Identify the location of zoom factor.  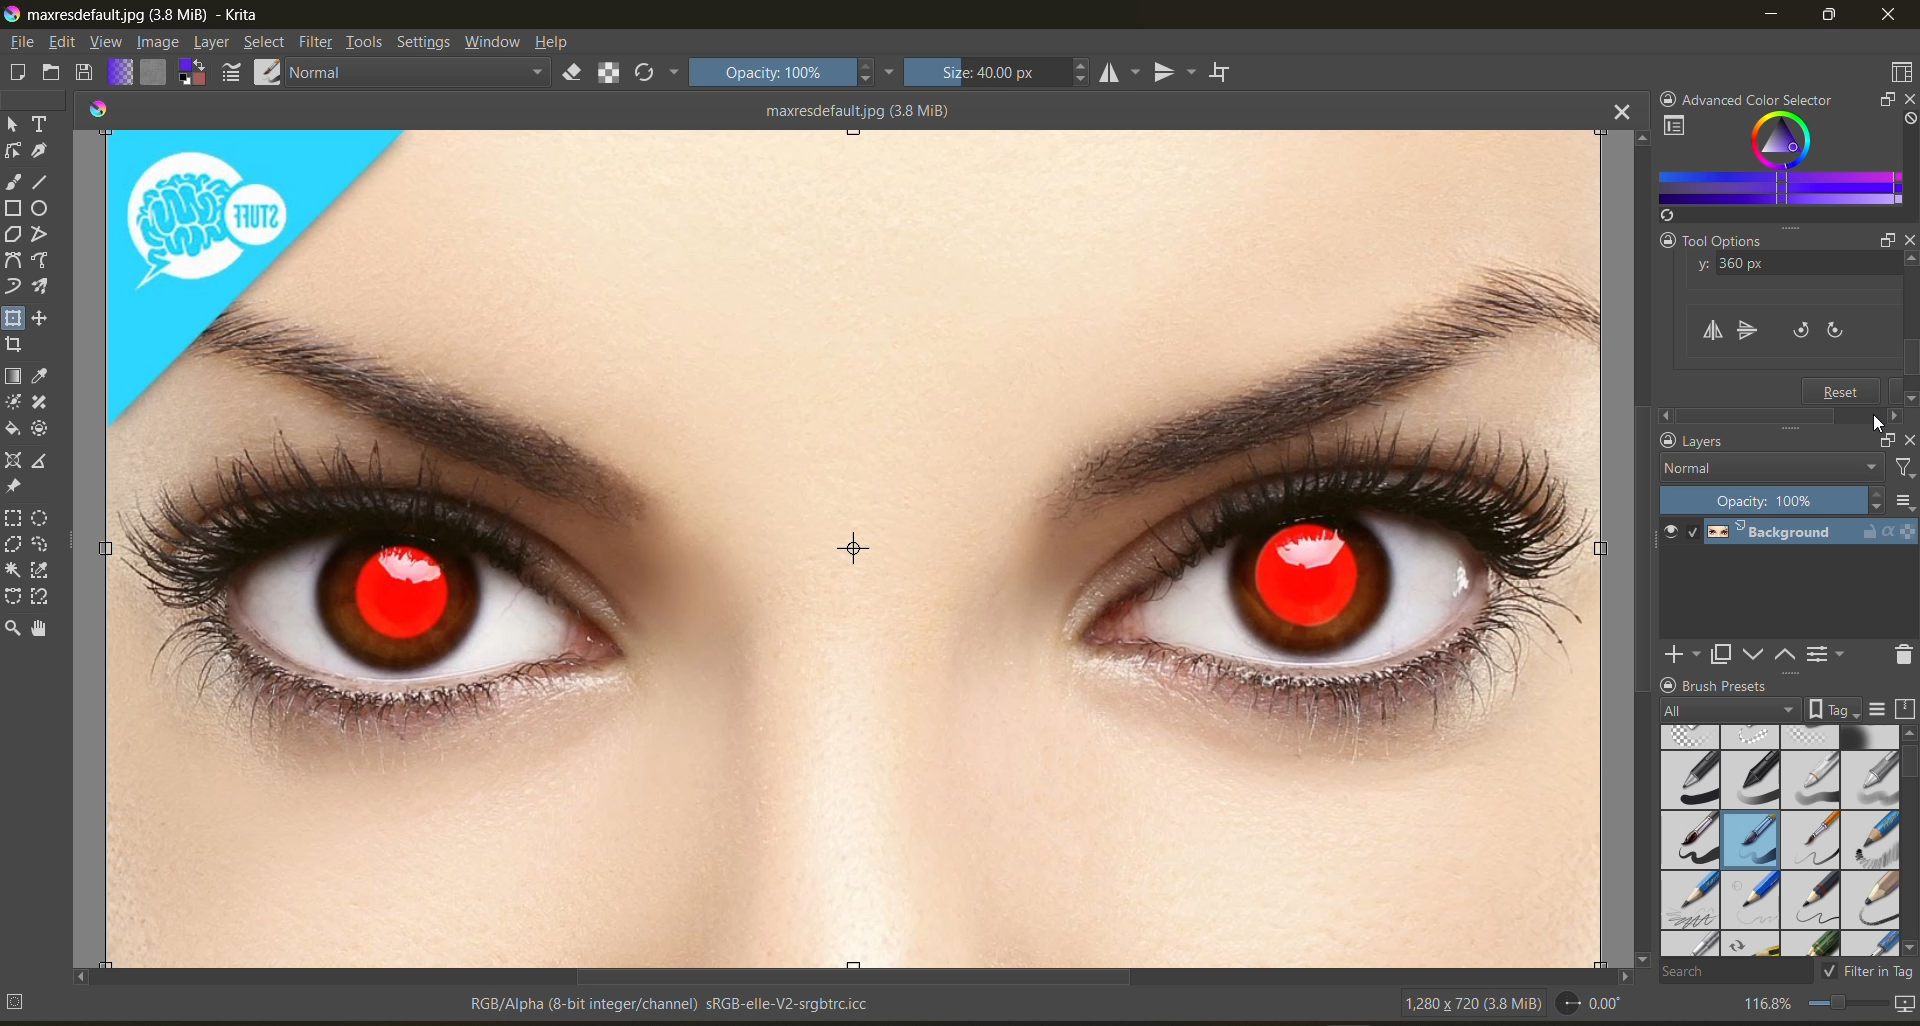
(1769, 1003).